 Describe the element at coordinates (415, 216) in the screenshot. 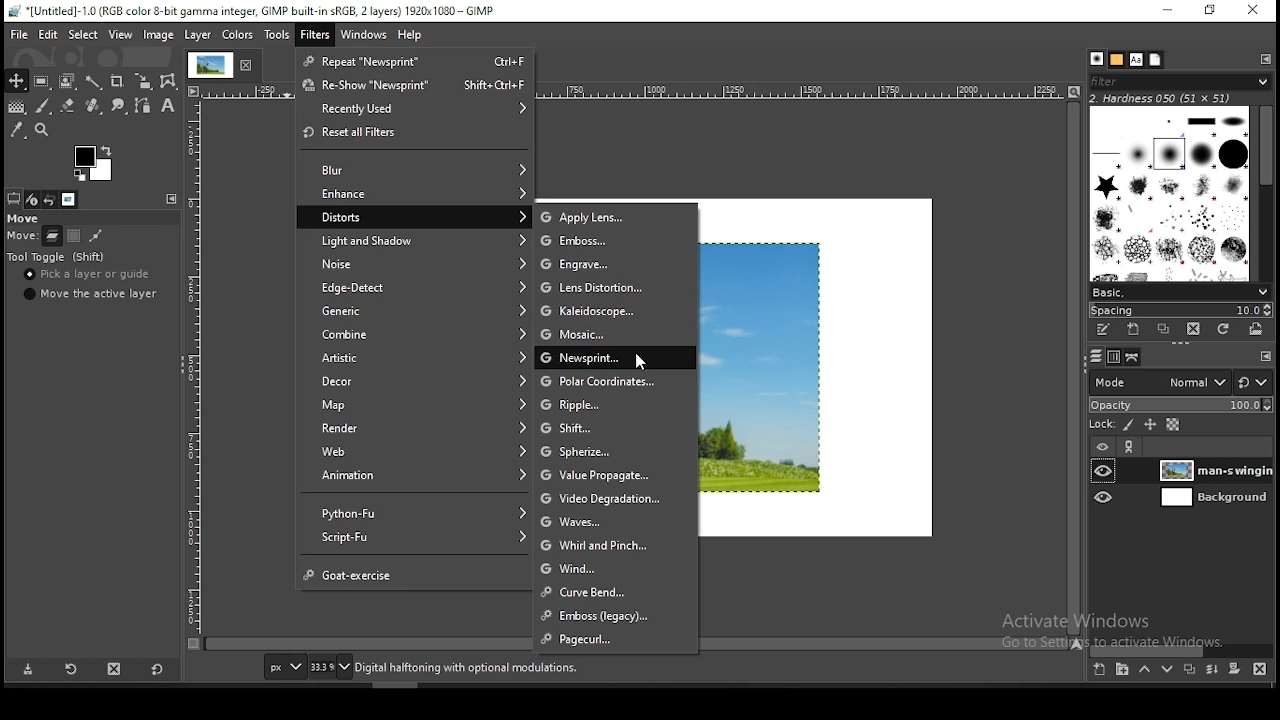

I see `distorts` at that location.